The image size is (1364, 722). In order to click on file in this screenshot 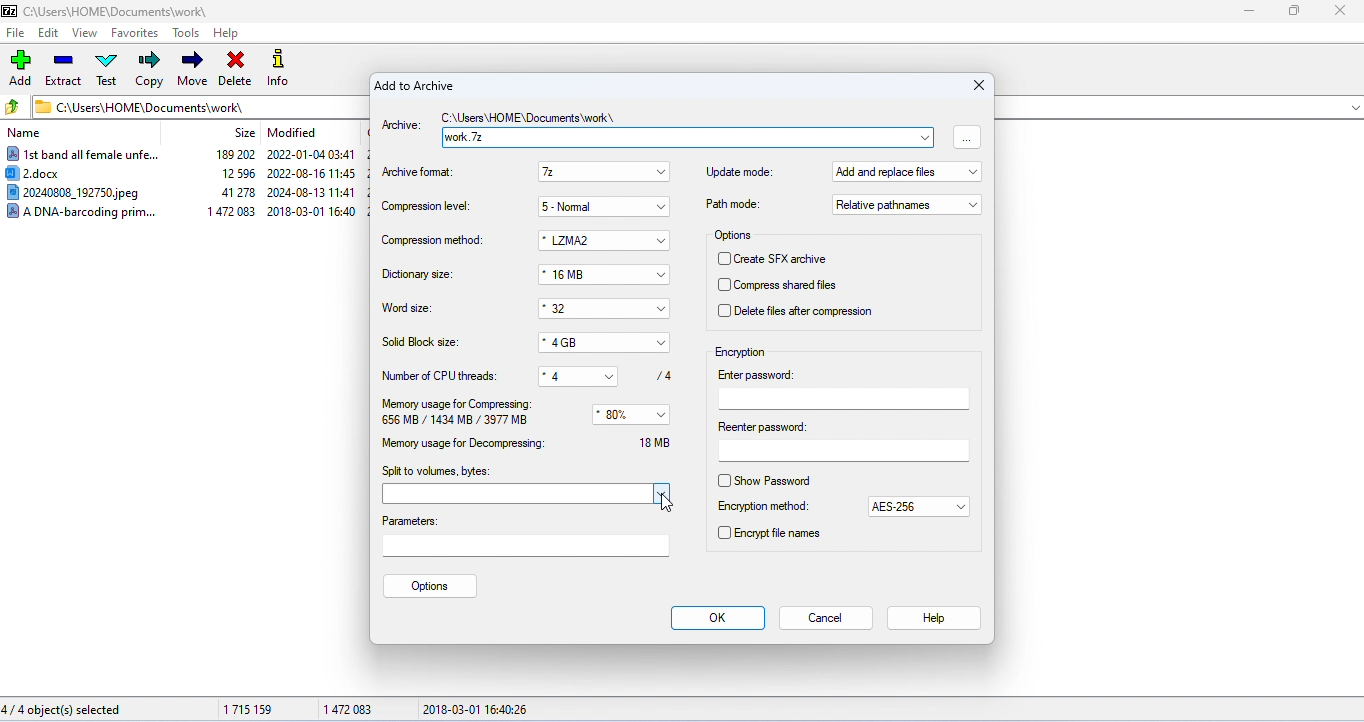, I will do `click(15, 32)`.